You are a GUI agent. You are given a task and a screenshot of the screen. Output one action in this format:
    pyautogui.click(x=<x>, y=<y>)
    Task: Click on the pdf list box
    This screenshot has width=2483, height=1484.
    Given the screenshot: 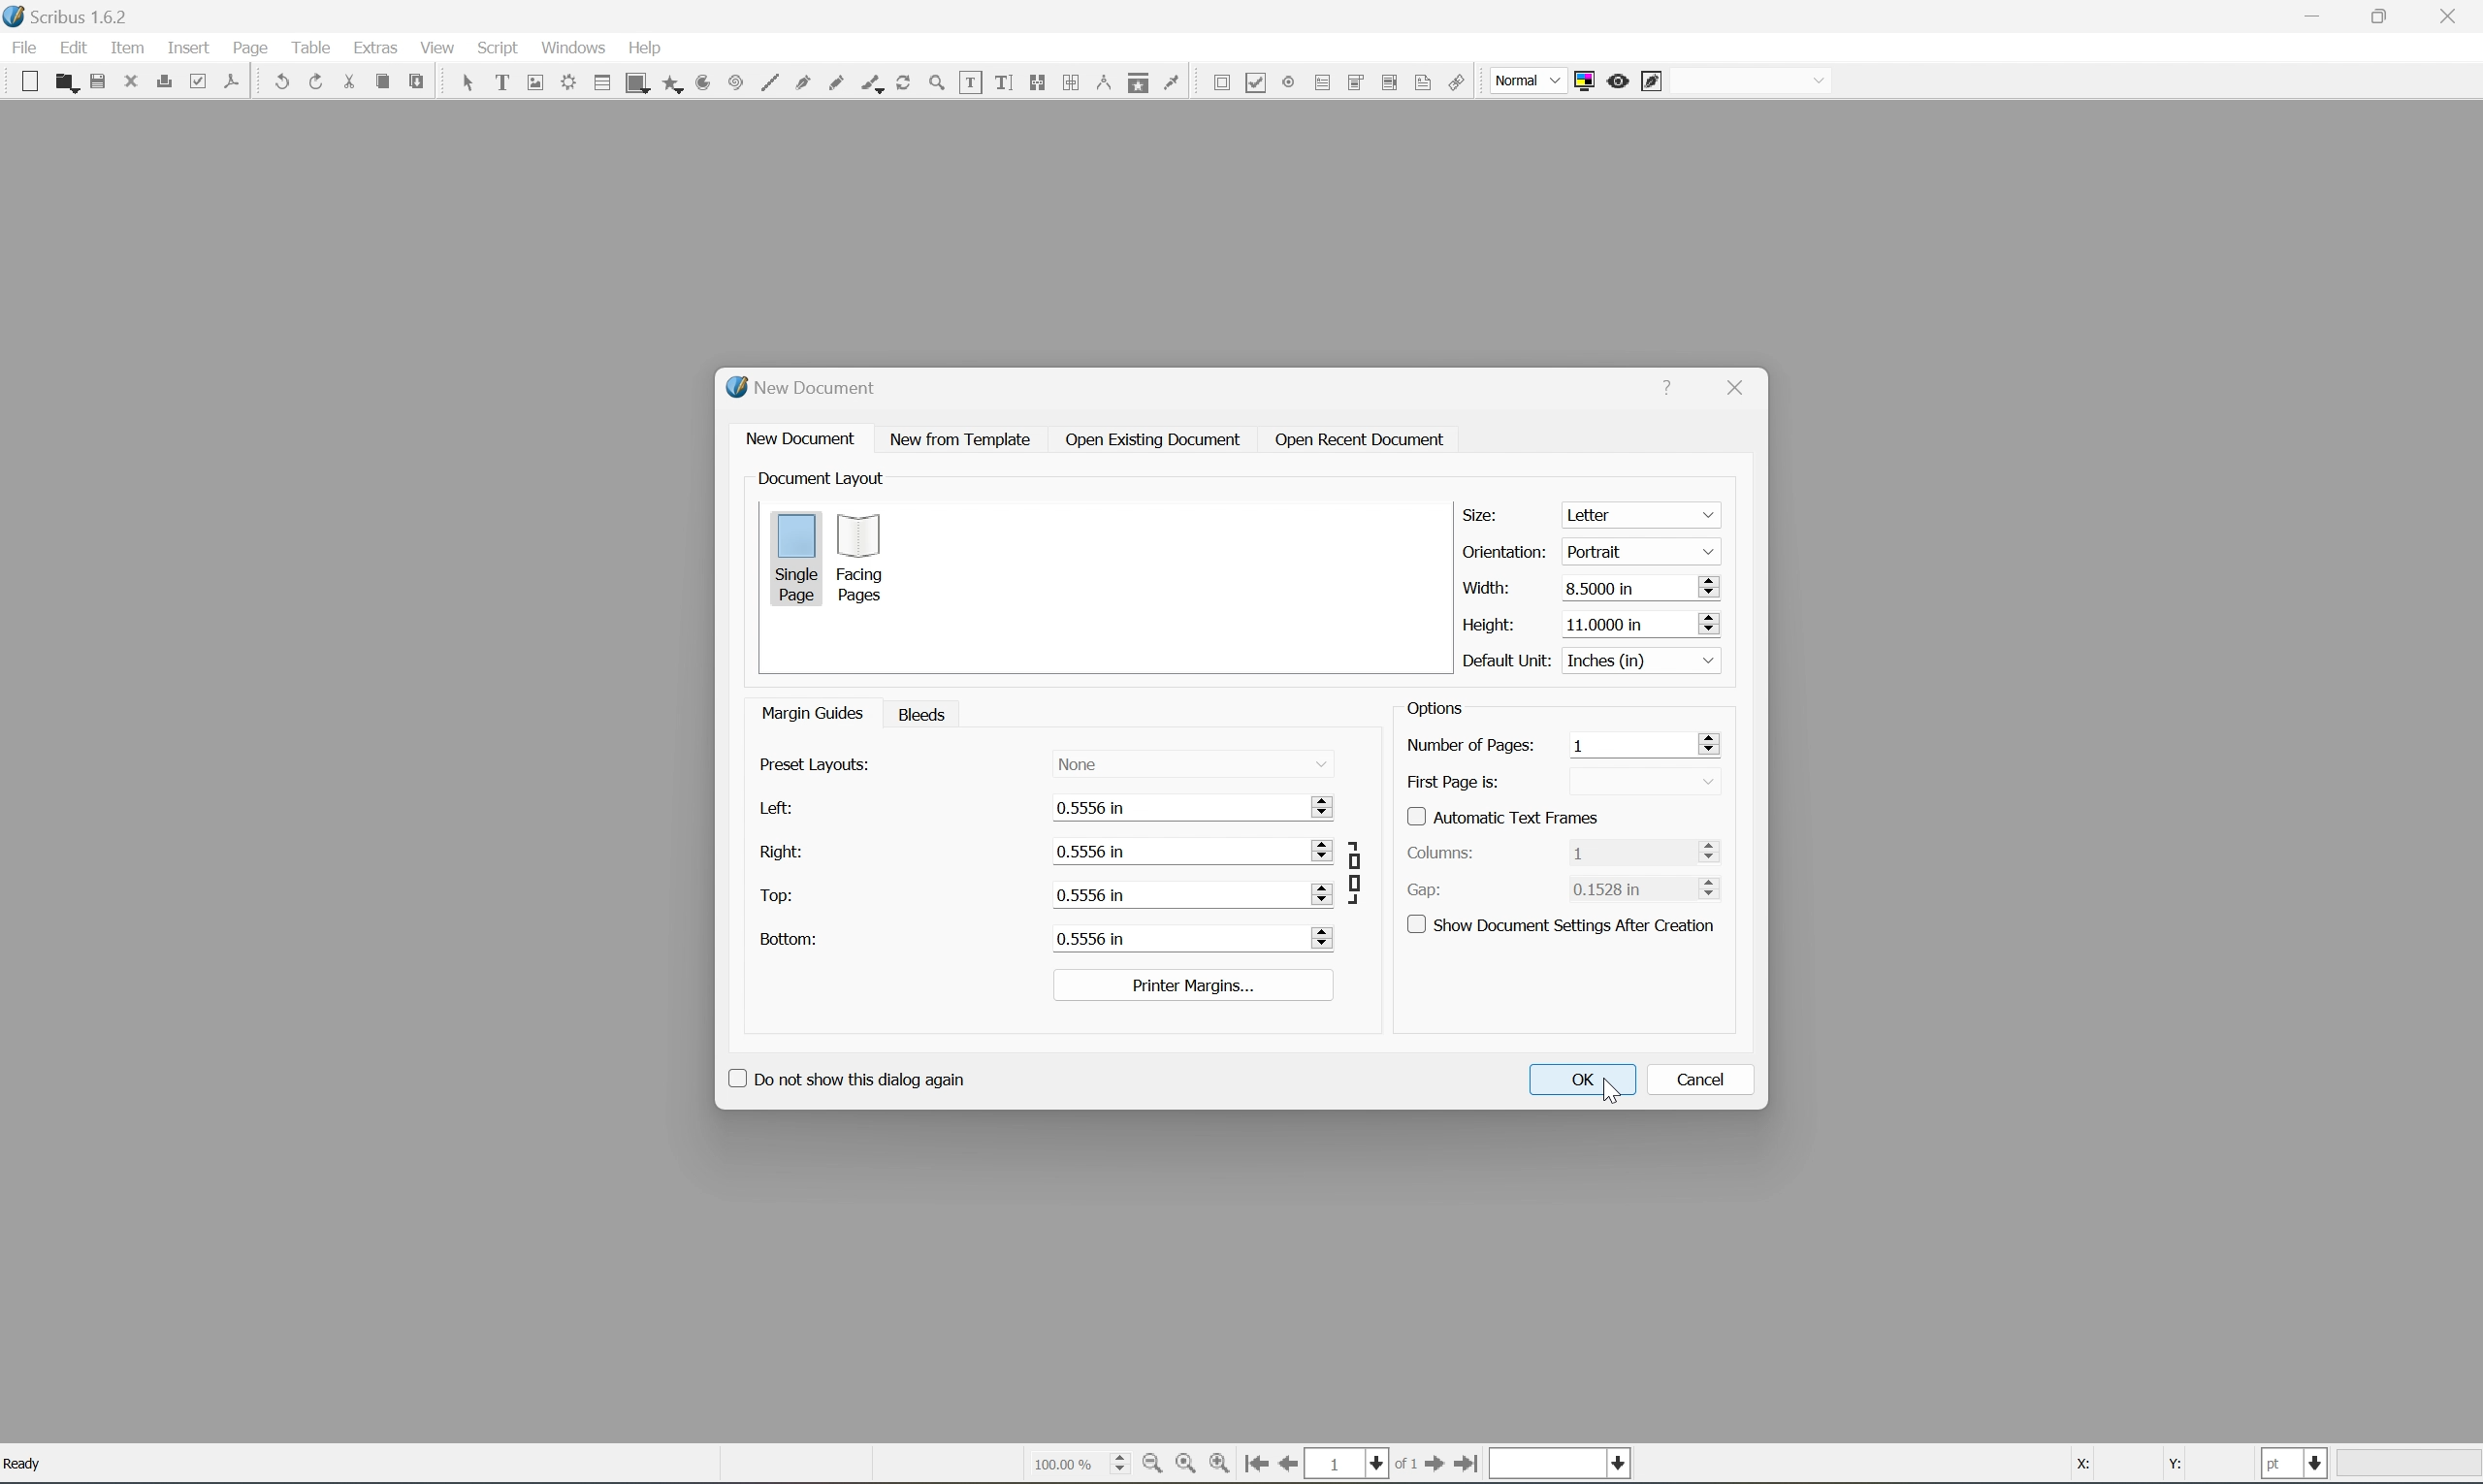 What is the action you would take?
    pyautogui.click(x=1391, y=82)
    